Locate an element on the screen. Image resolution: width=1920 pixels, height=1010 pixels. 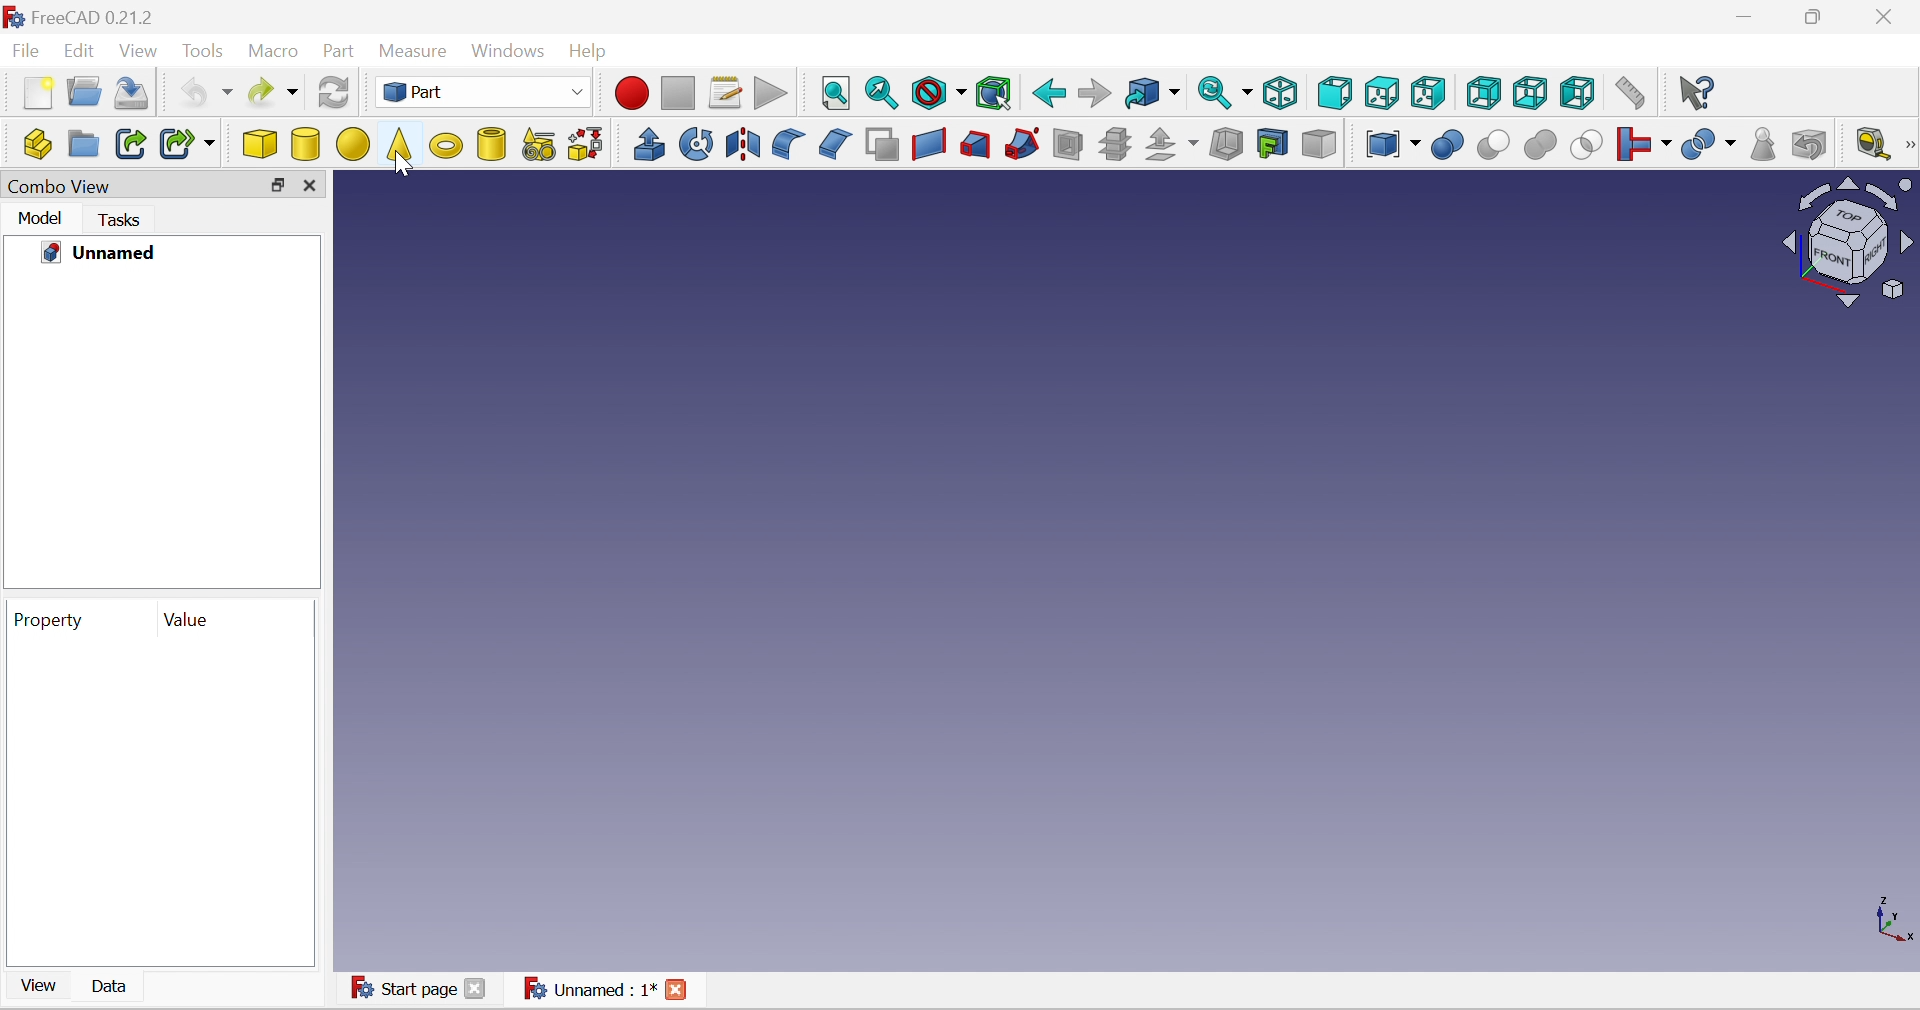
Thickness is located at coordinates (1224, 144).